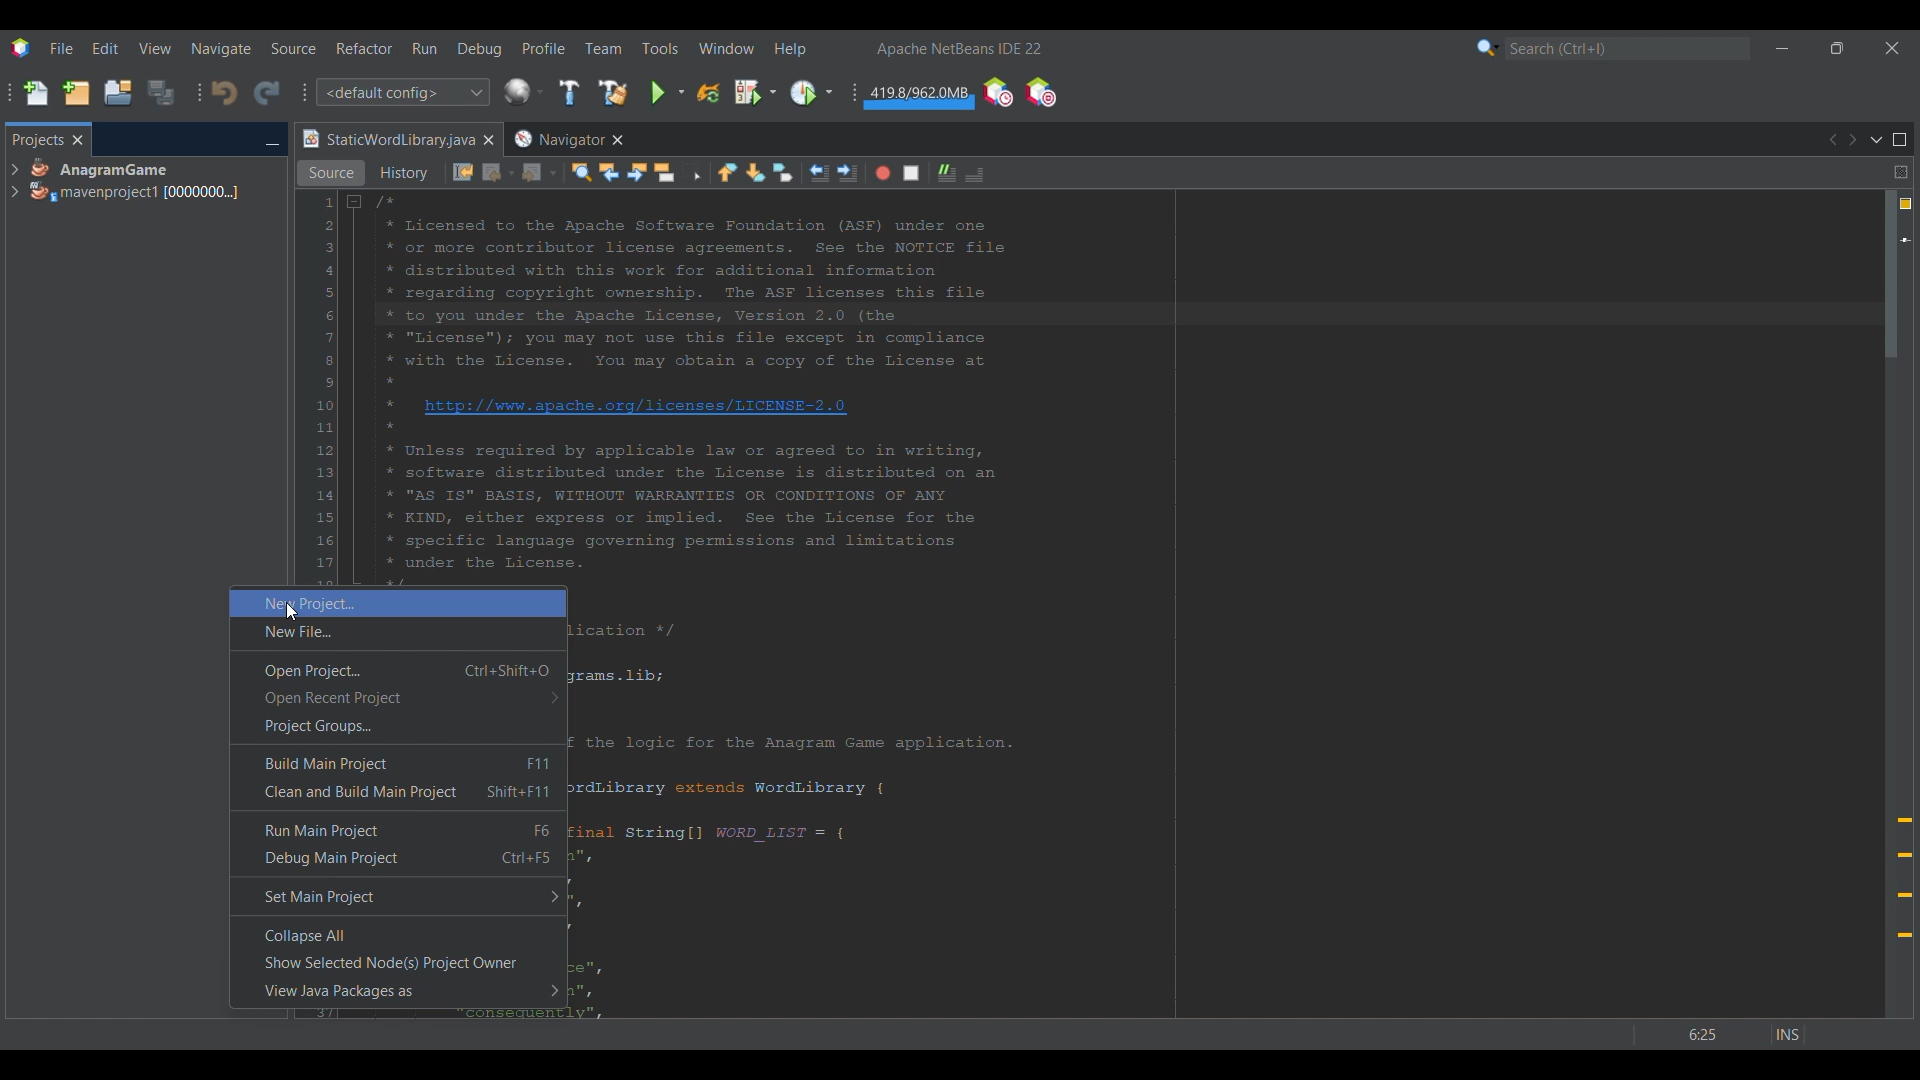 This screenshot has height=1080, width=1920. Describe the element at coordinates (883, 173) in the screenshot. I see `Start macro recording` at that location.